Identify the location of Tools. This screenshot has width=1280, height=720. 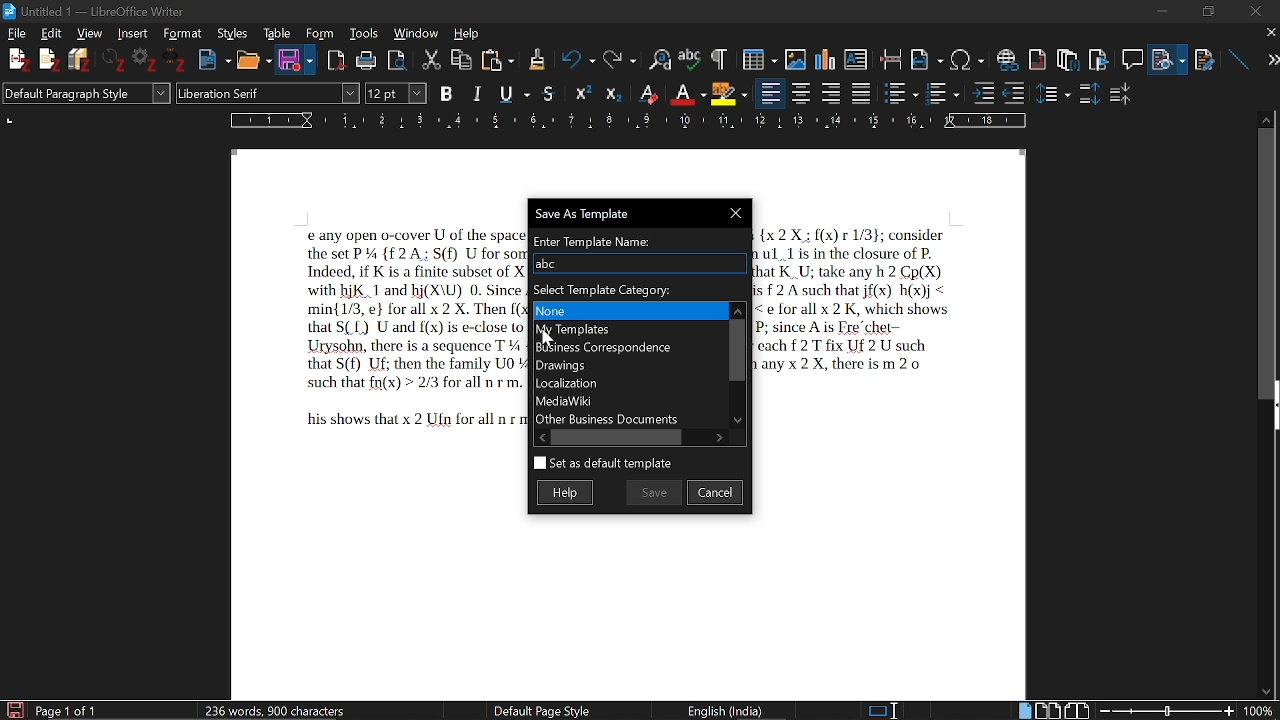
(361, 33).